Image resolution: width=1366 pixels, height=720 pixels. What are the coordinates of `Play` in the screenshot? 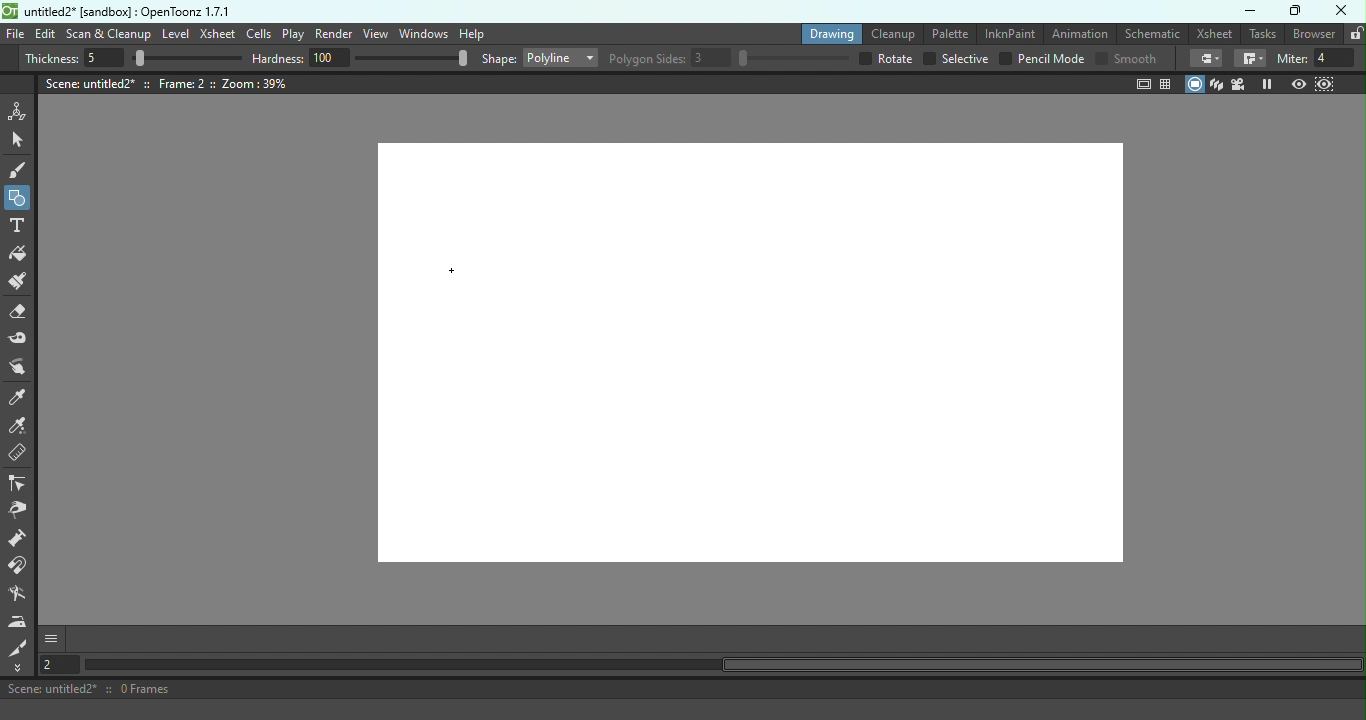 It's located at (293, 34).